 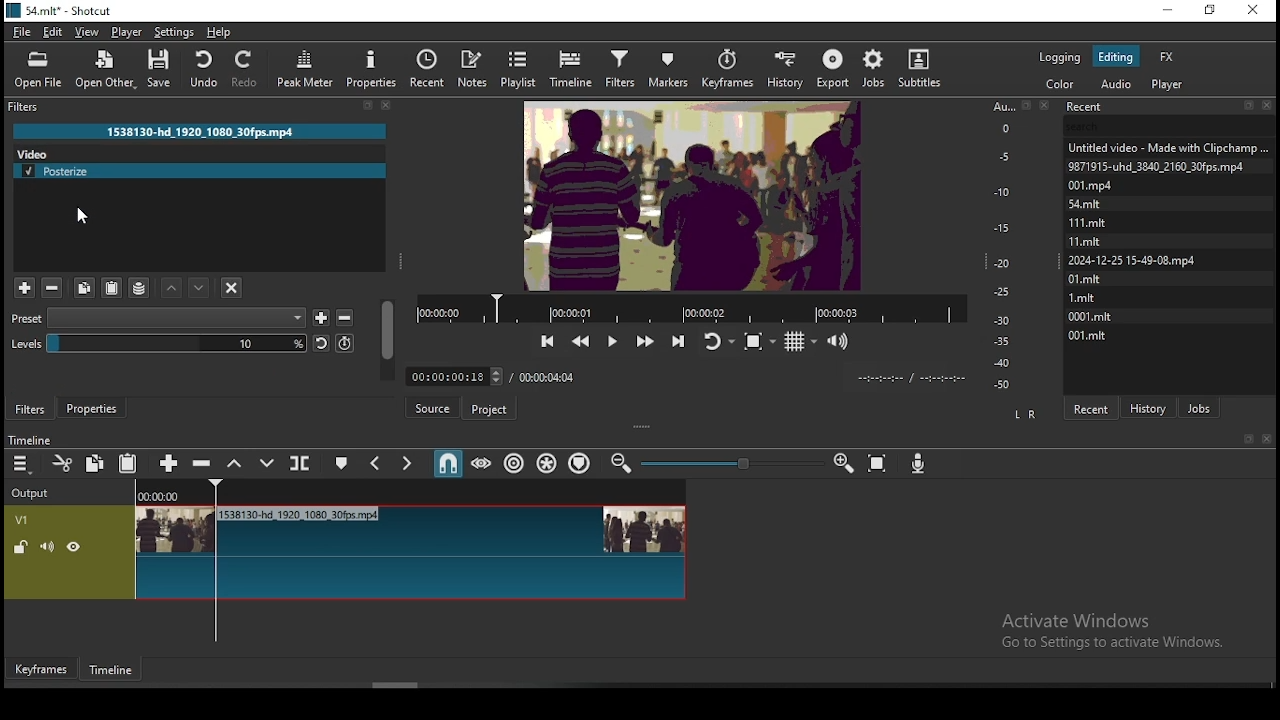 I want to click on cut, so click(x=60, y=463).